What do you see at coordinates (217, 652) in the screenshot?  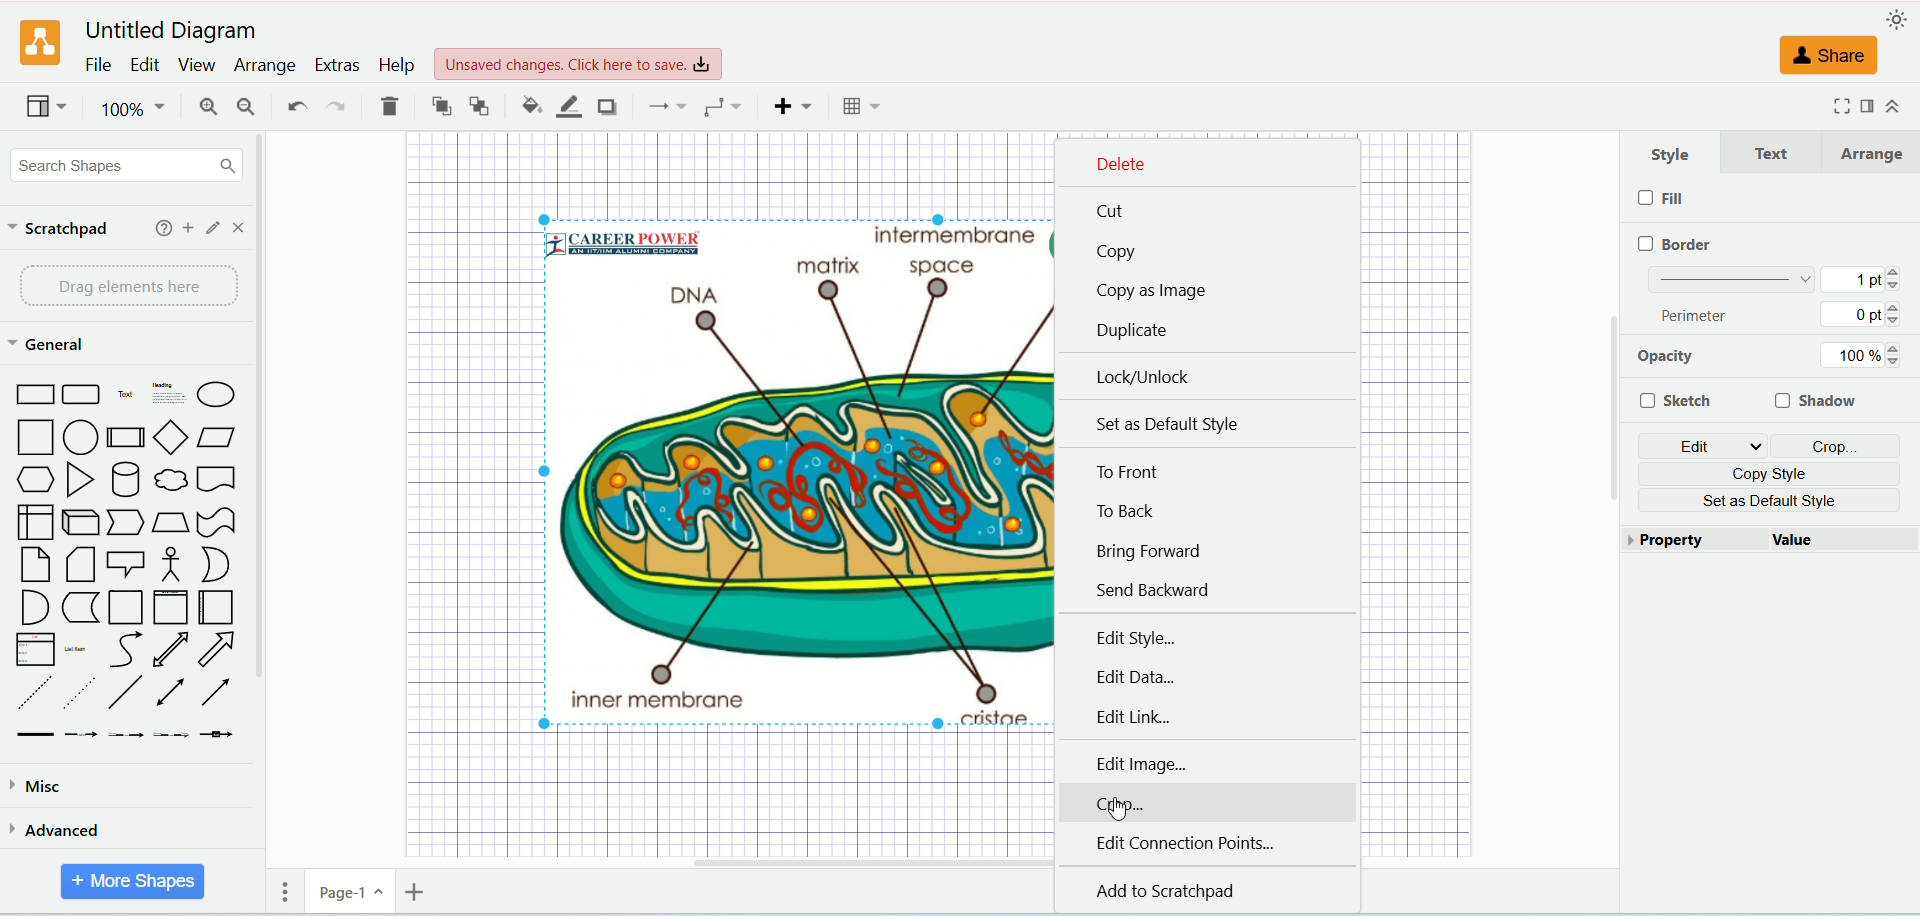 I see `Arrow` at bounding box center [217, 652].